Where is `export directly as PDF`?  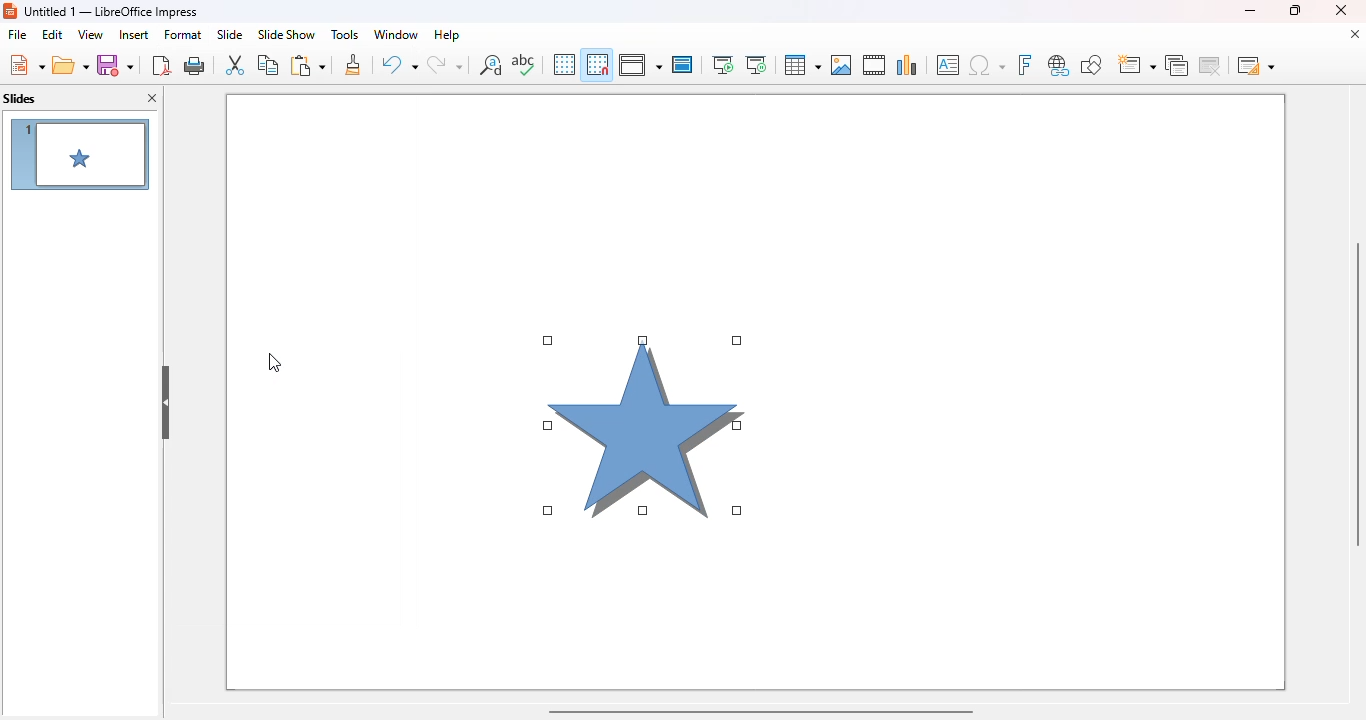 export directly as PDF is located at coordinates (161, 65).